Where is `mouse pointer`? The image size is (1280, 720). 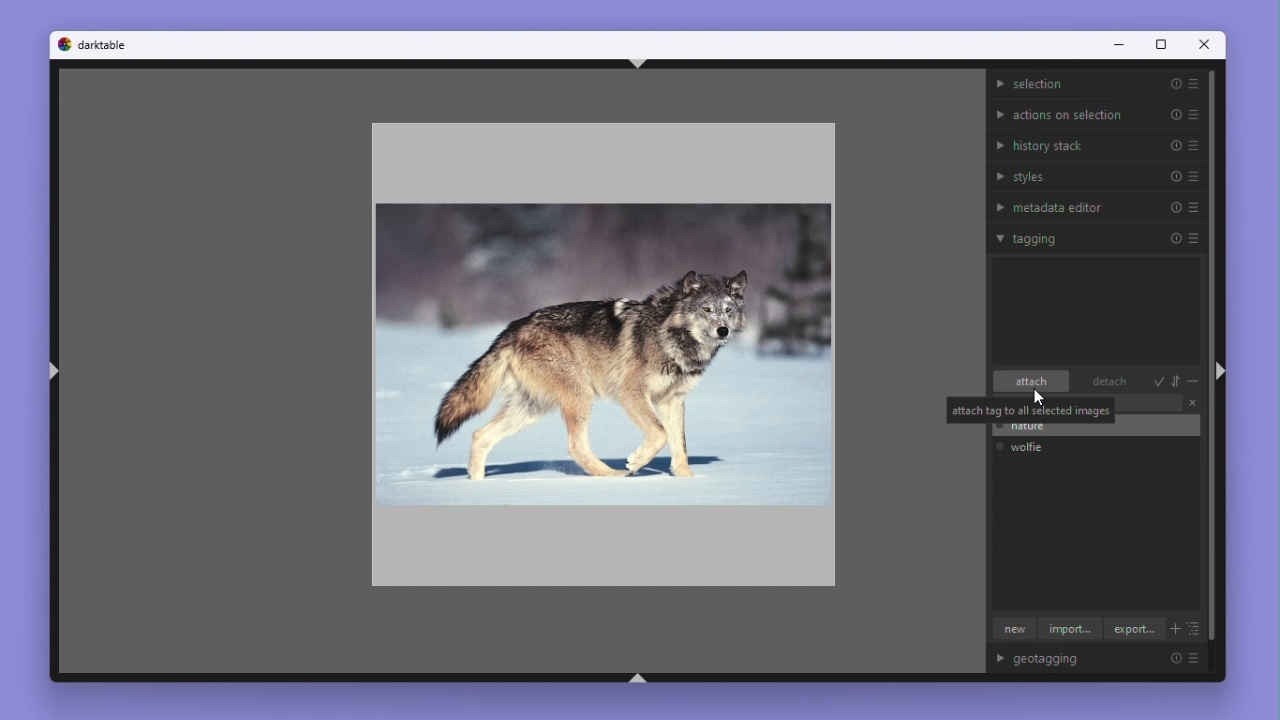
mouse pointer is located at coordinates (1041, 399).